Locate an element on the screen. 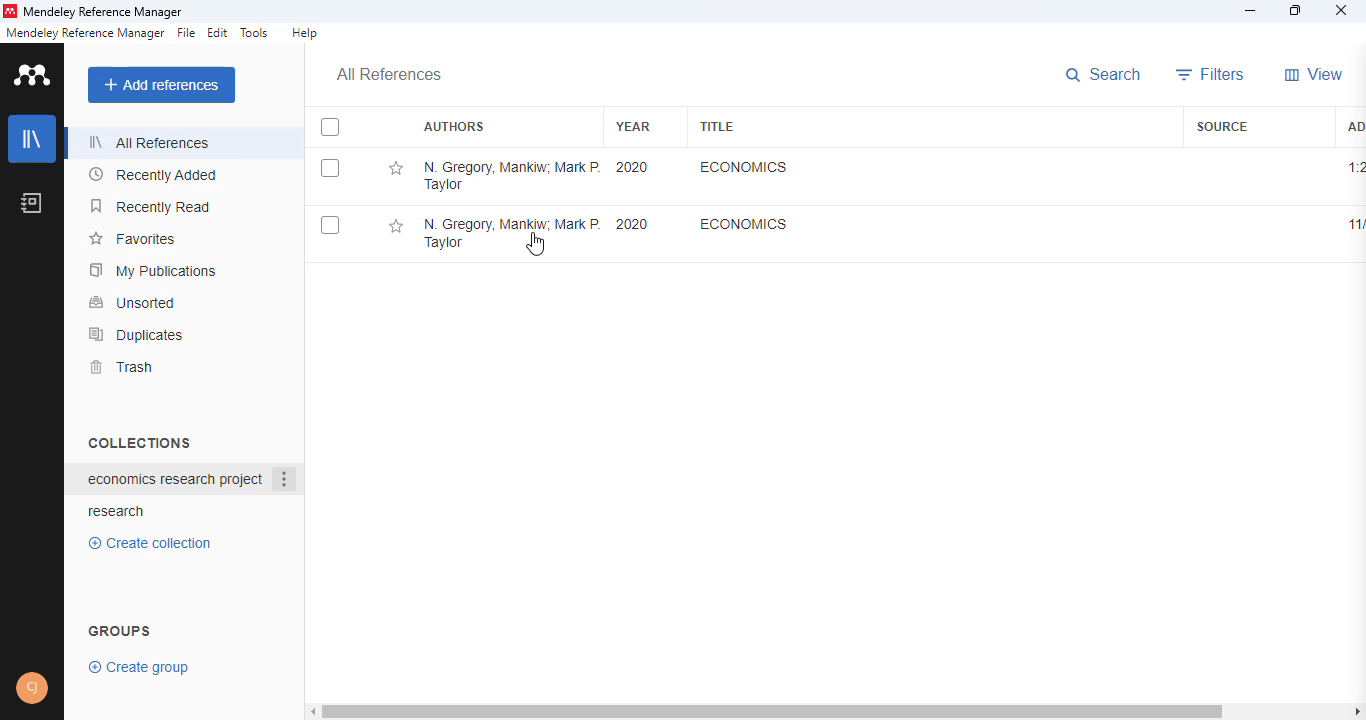 The height and width of the screenshot is (720, 1366). sync is located at coordinates (32, 625).